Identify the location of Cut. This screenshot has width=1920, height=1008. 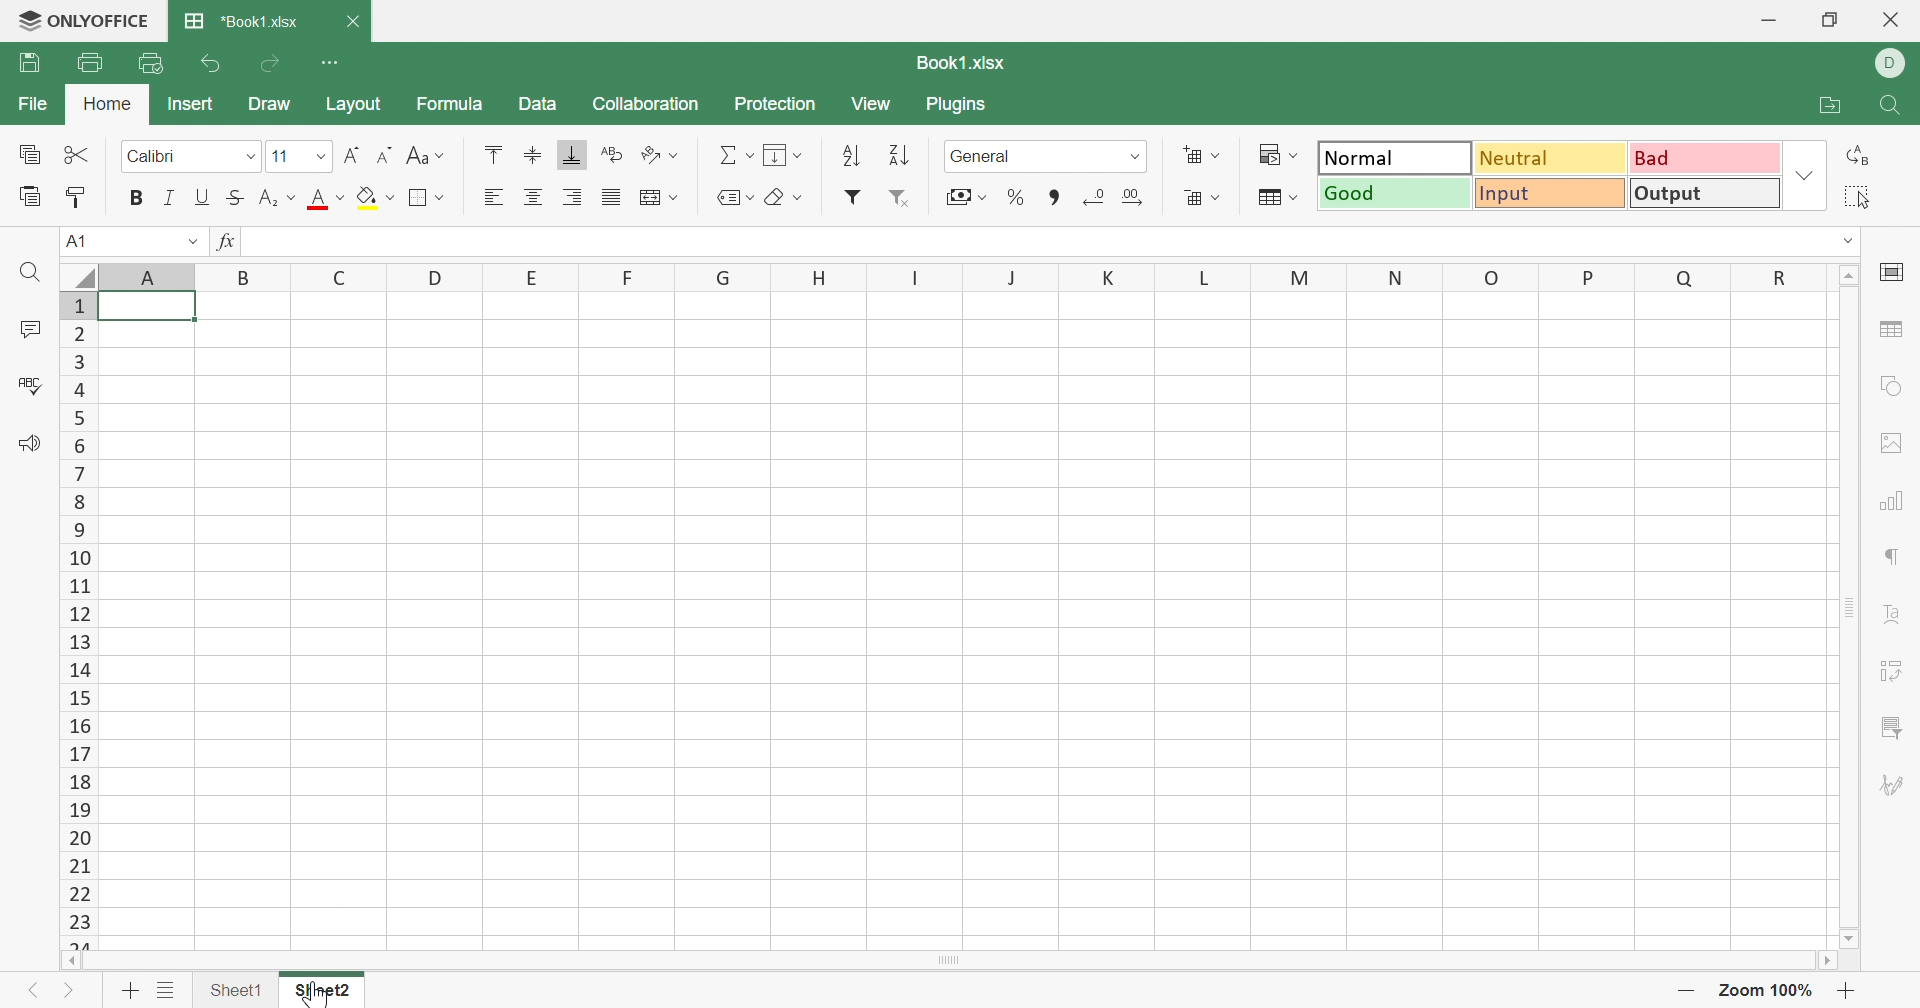
(77, 153).